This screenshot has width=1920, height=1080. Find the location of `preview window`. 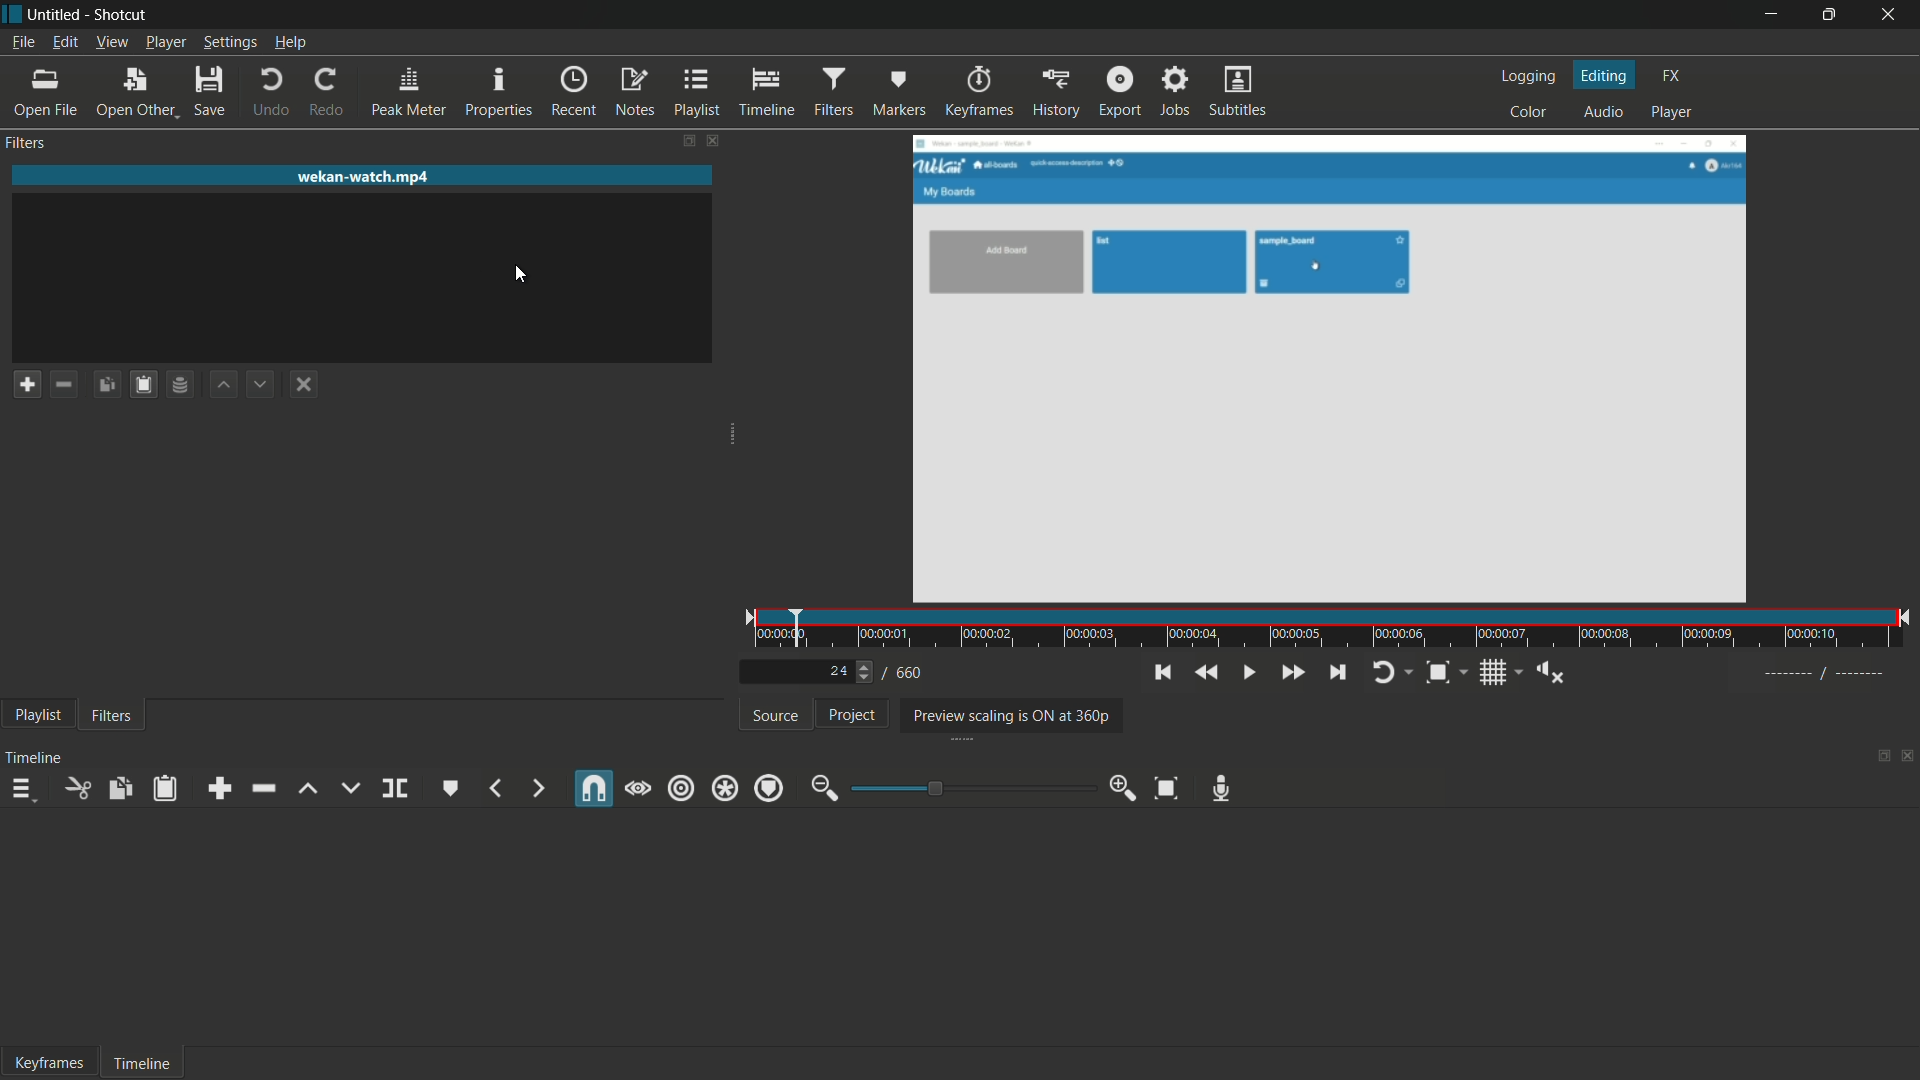

preview window is located at coordinates (1328, 370).